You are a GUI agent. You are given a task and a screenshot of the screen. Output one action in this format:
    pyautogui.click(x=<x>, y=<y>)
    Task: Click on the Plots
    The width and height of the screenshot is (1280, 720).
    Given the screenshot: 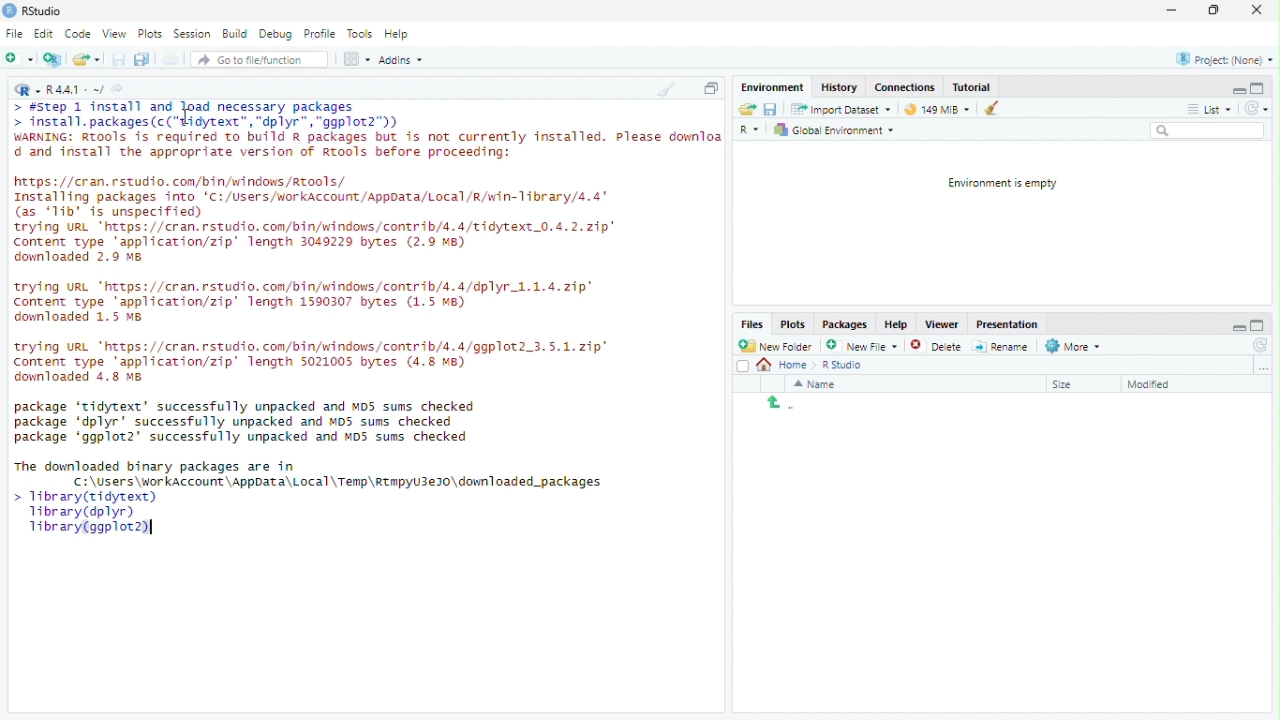 What is the action you would take?
    pyautogui.click(x=794, y=325)
    